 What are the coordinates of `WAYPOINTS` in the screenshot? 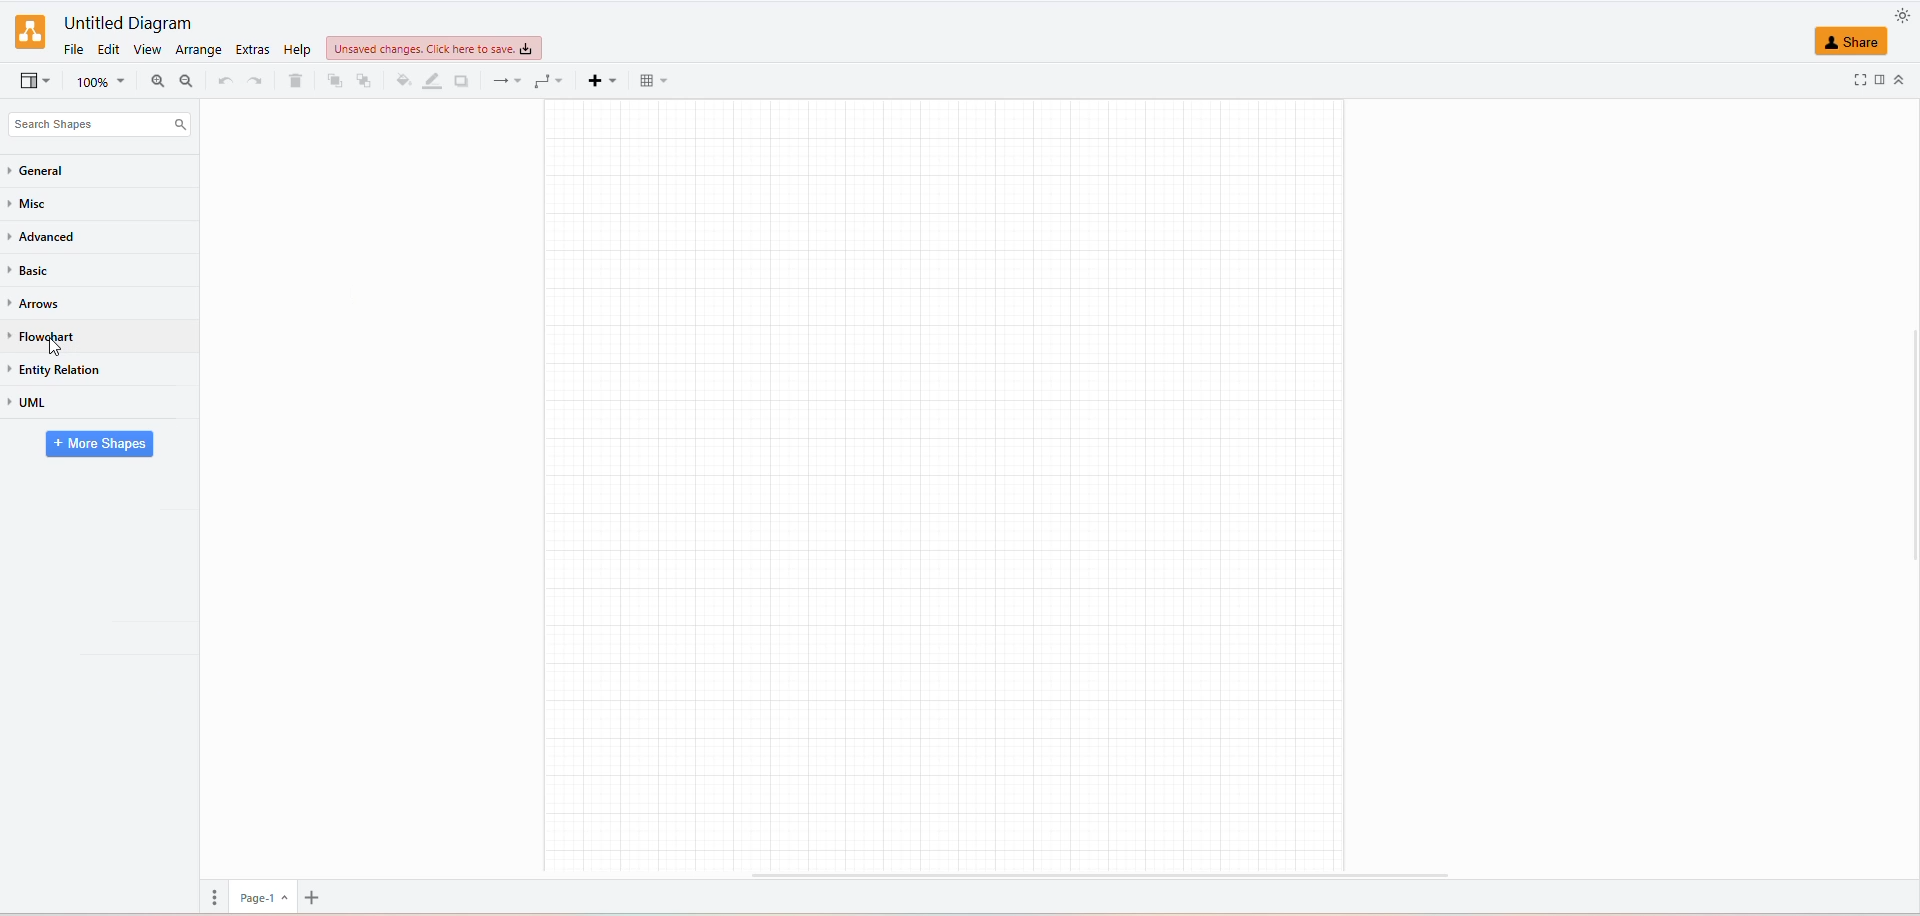 It's located at (545, 80).